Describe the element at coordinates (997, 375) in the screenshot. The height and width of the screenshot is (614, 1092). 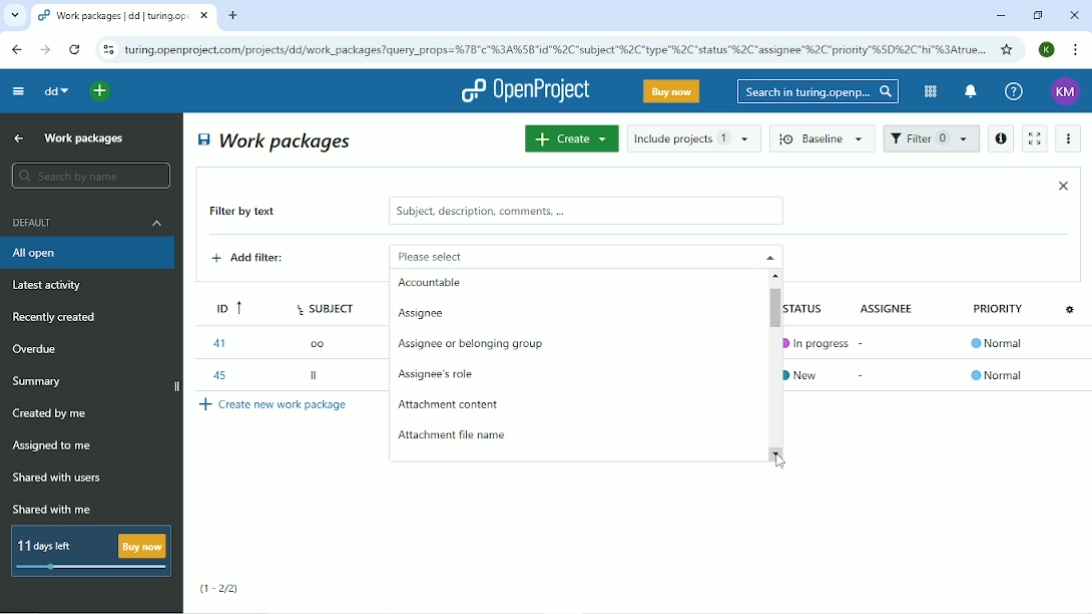
I see `Normal` at that location.